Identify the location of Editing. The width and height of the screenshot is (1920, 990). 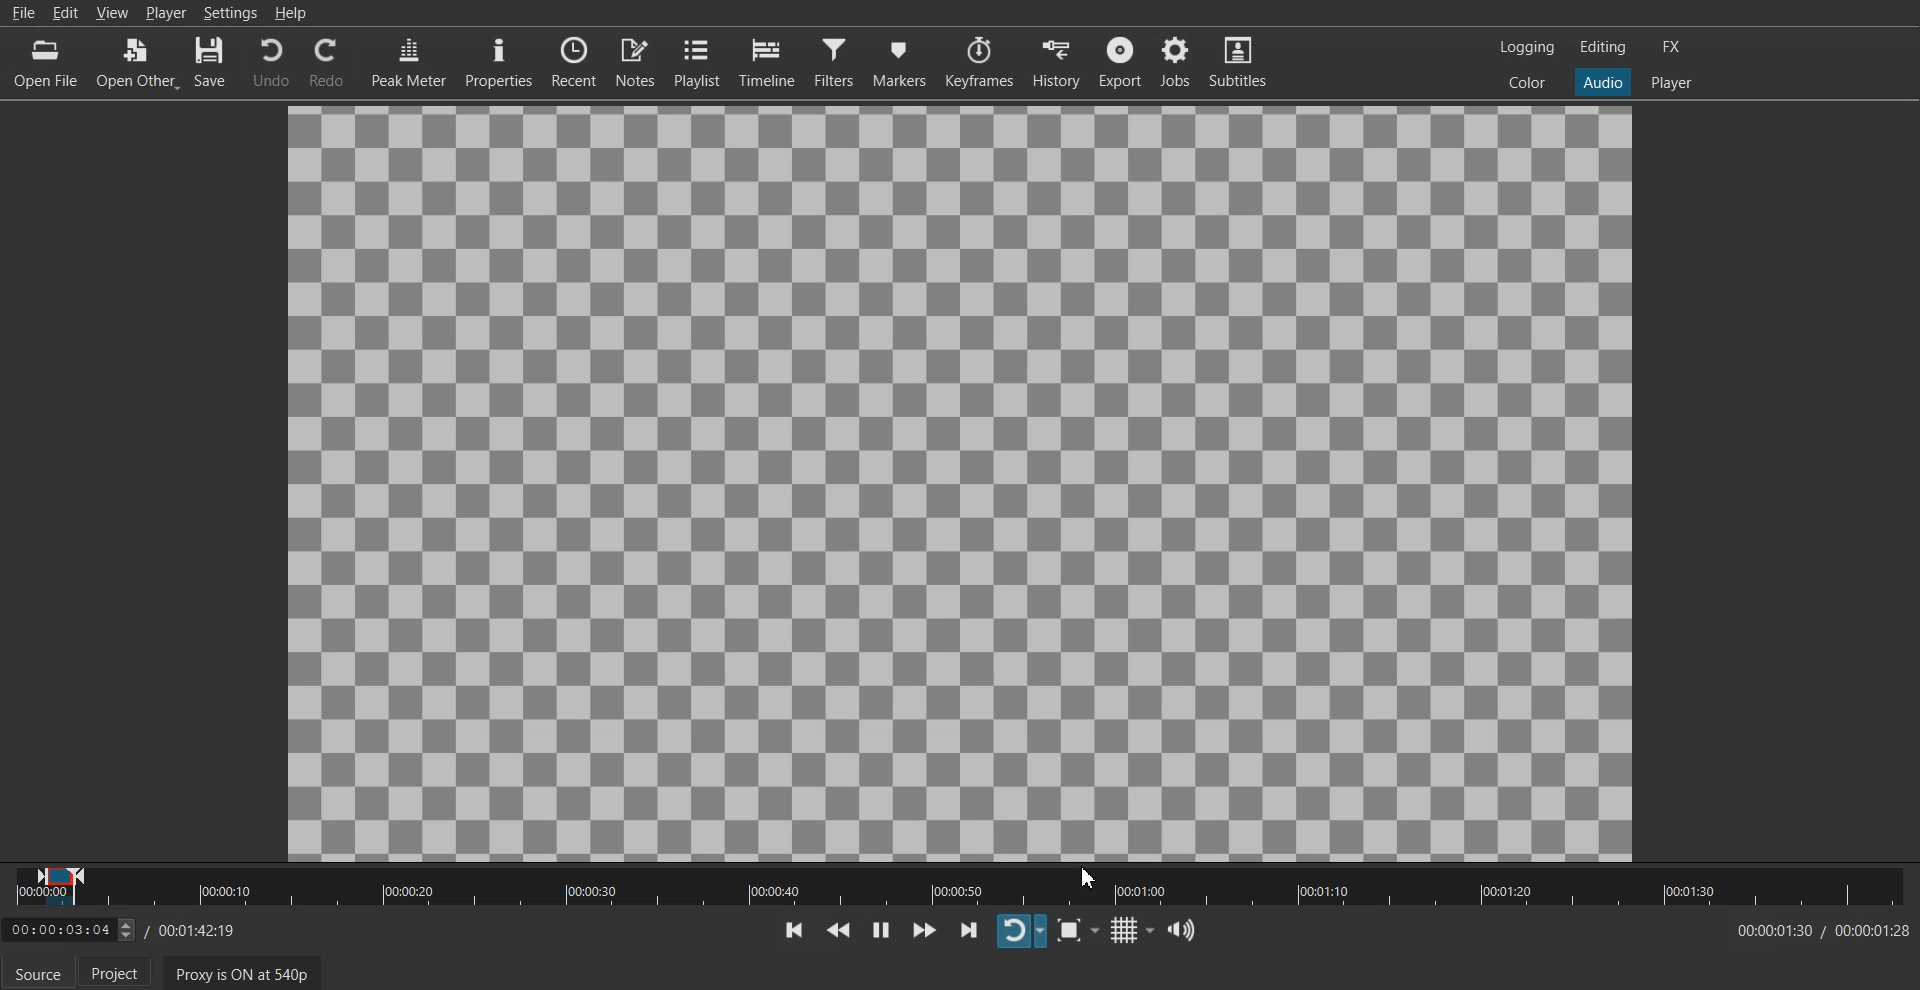
(1603, 47).